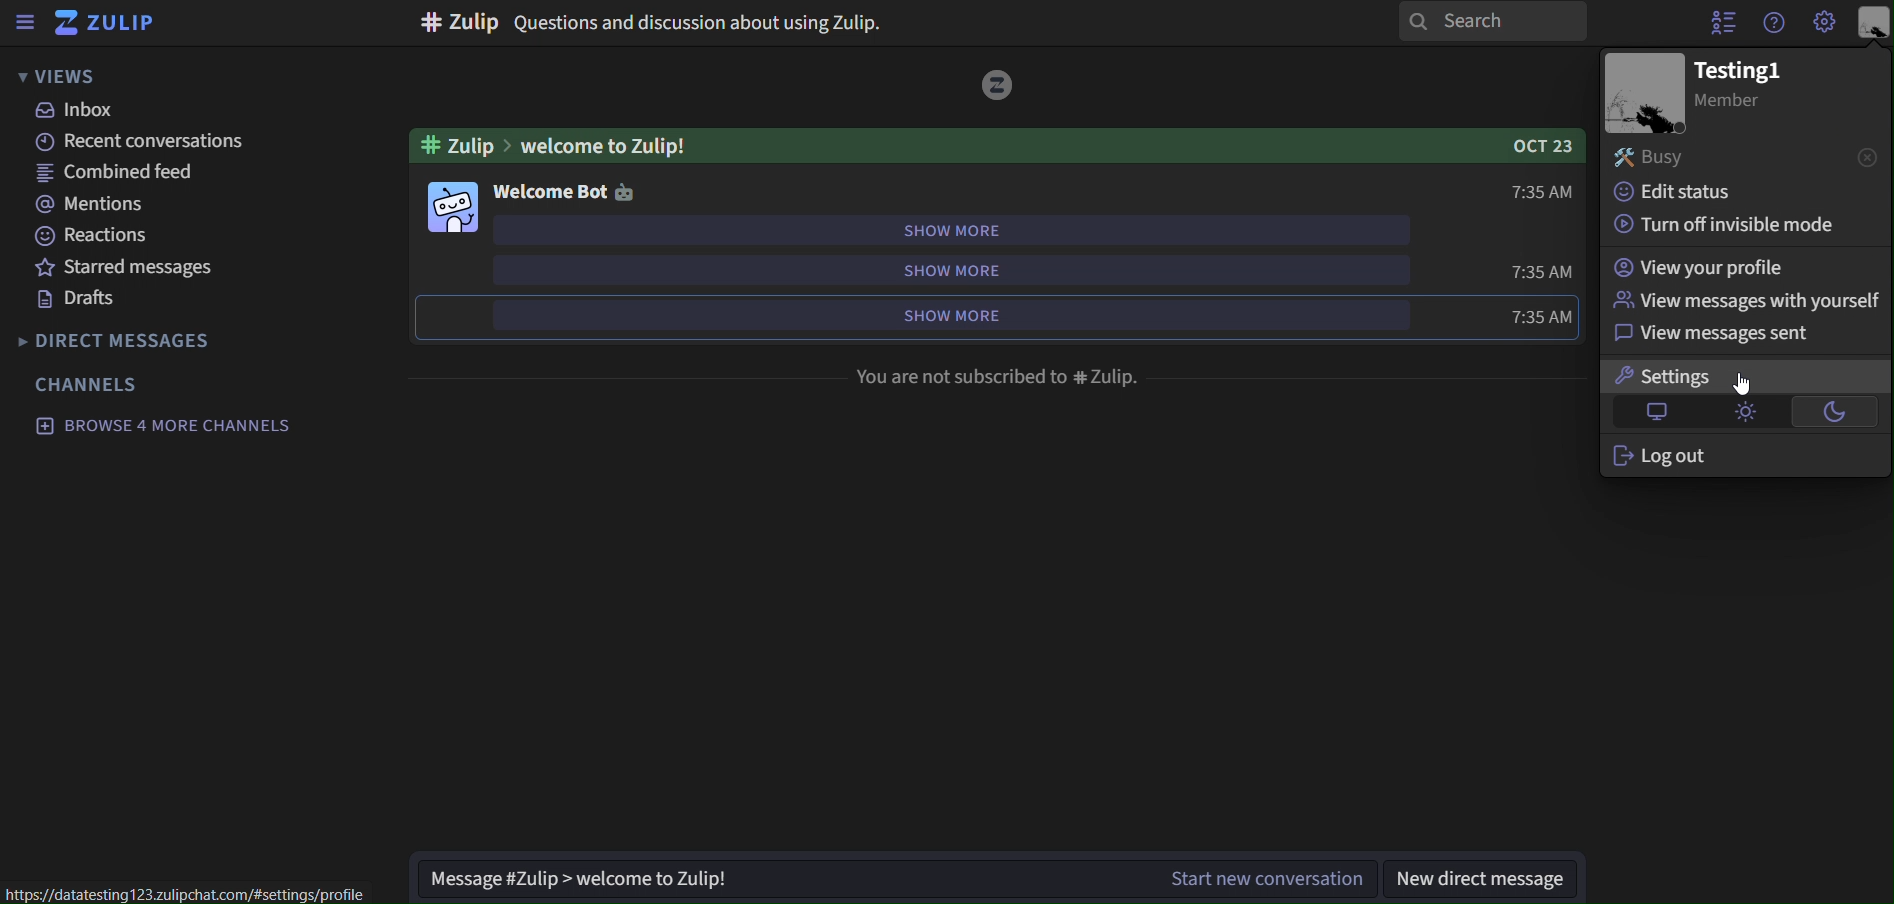 Image resolution: width=1894 pixels, height=904 pixels. What do you see at coordinates (1874, 22) in the screenshot?
I see `personal menu` at bounding box center [1874, 22].